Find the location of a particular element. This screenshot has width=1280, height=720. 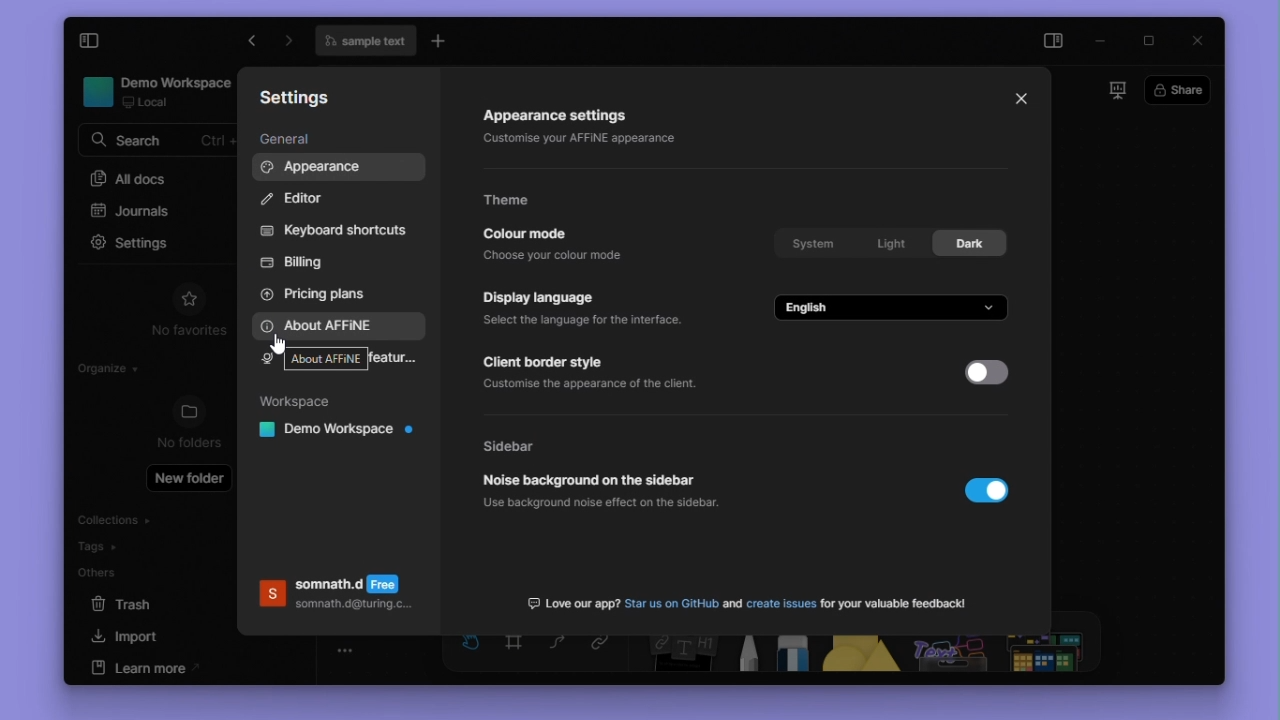

folders is located at coordinates (189, 412).